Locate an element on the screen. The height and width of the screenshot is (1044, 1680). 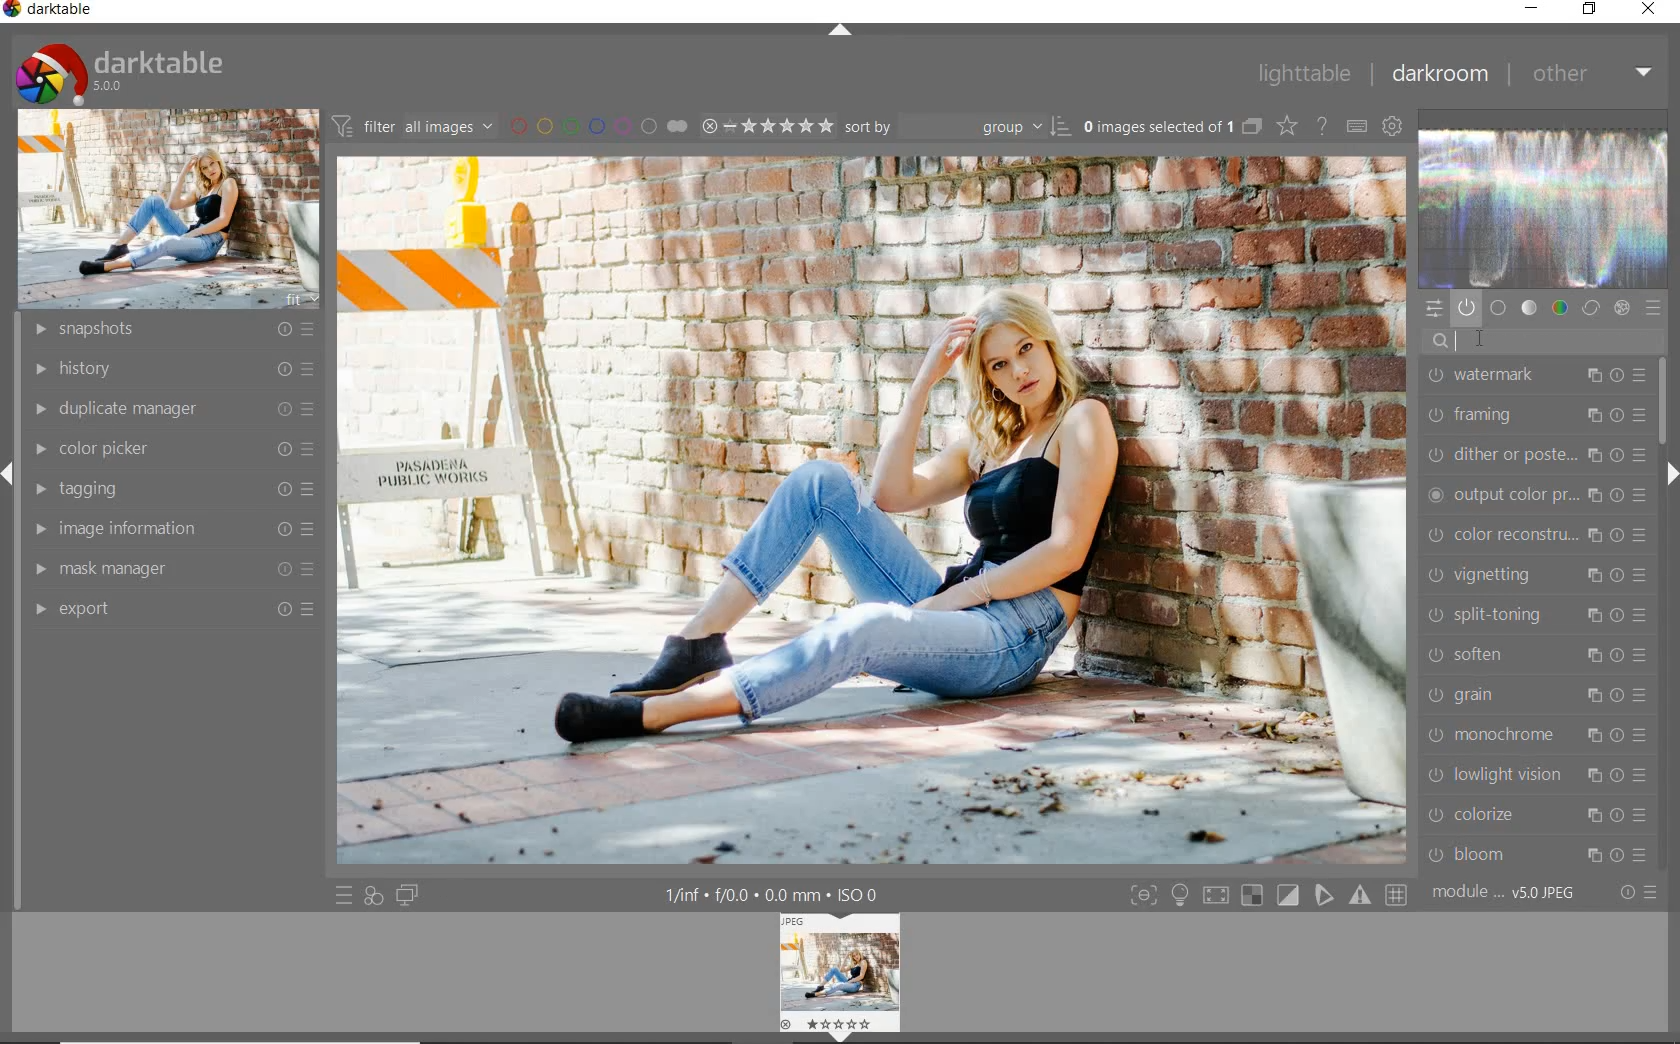
export is located at coordinates (169, 609).